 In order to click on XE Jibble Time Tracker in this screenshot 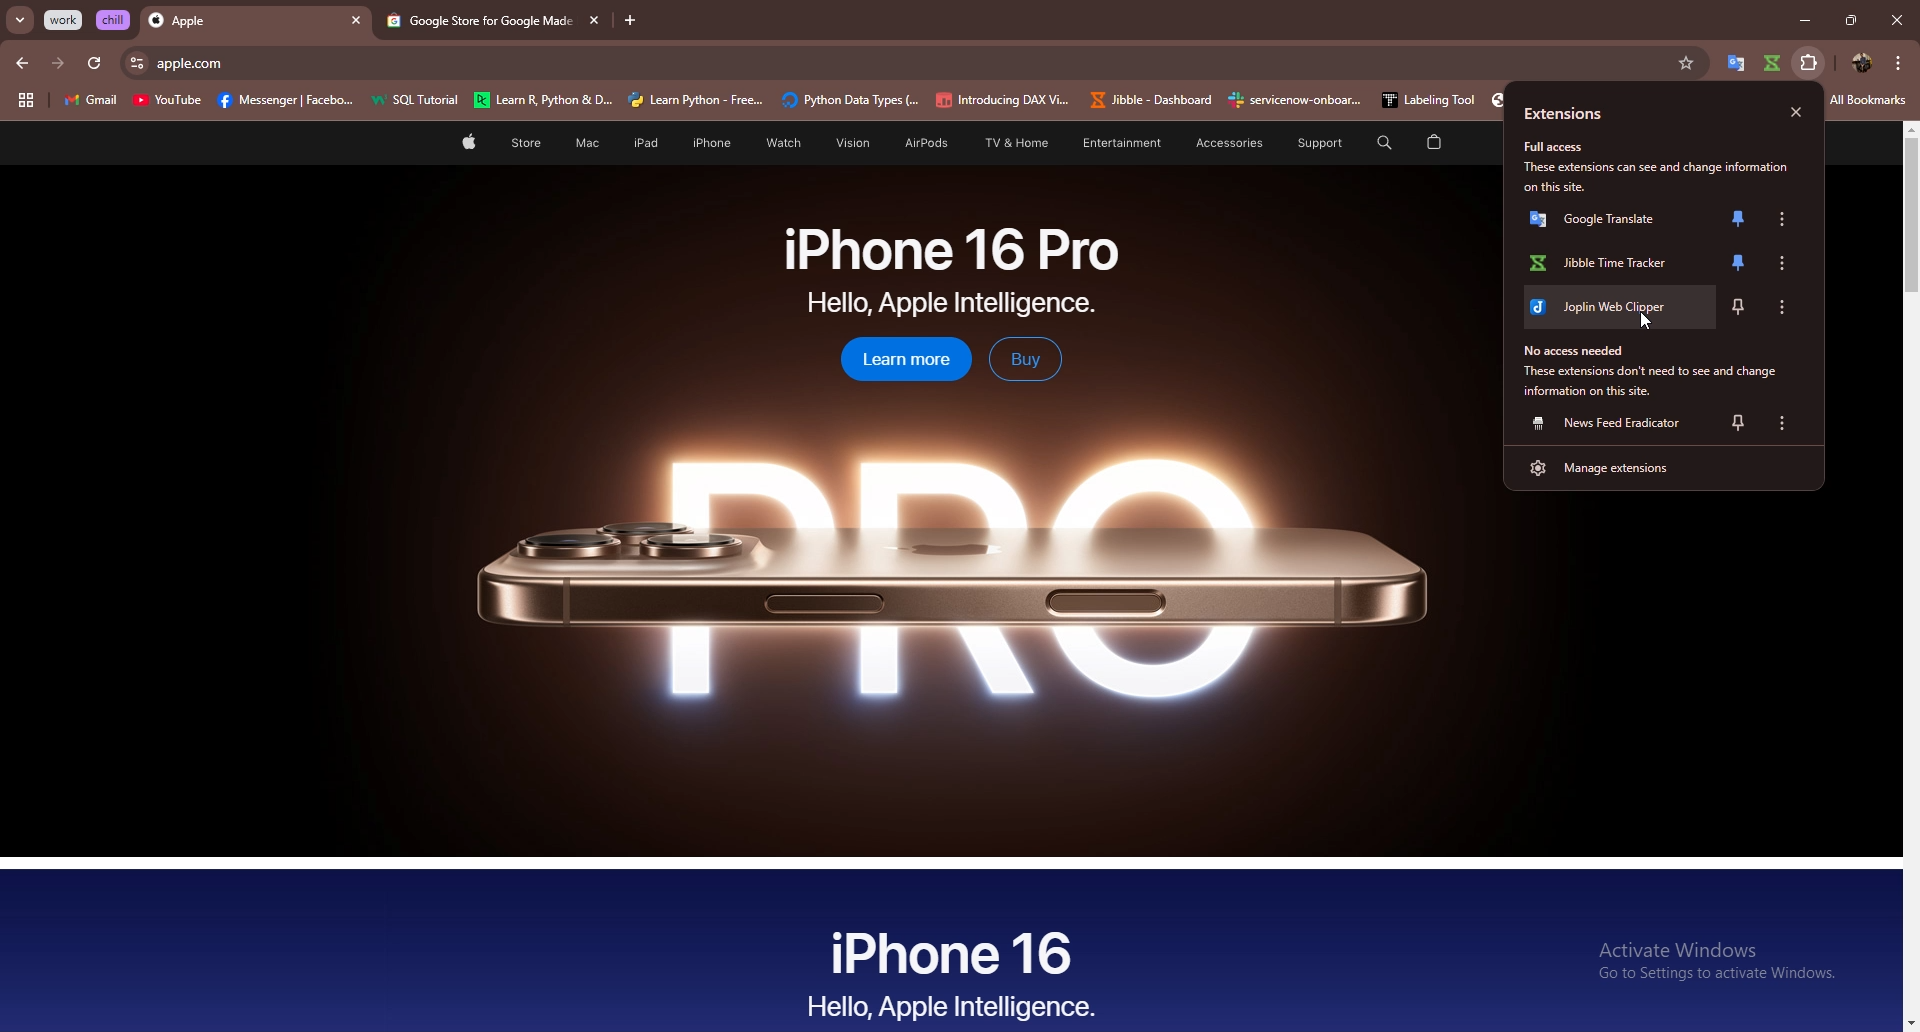, I will do `click(1602, 266)`.